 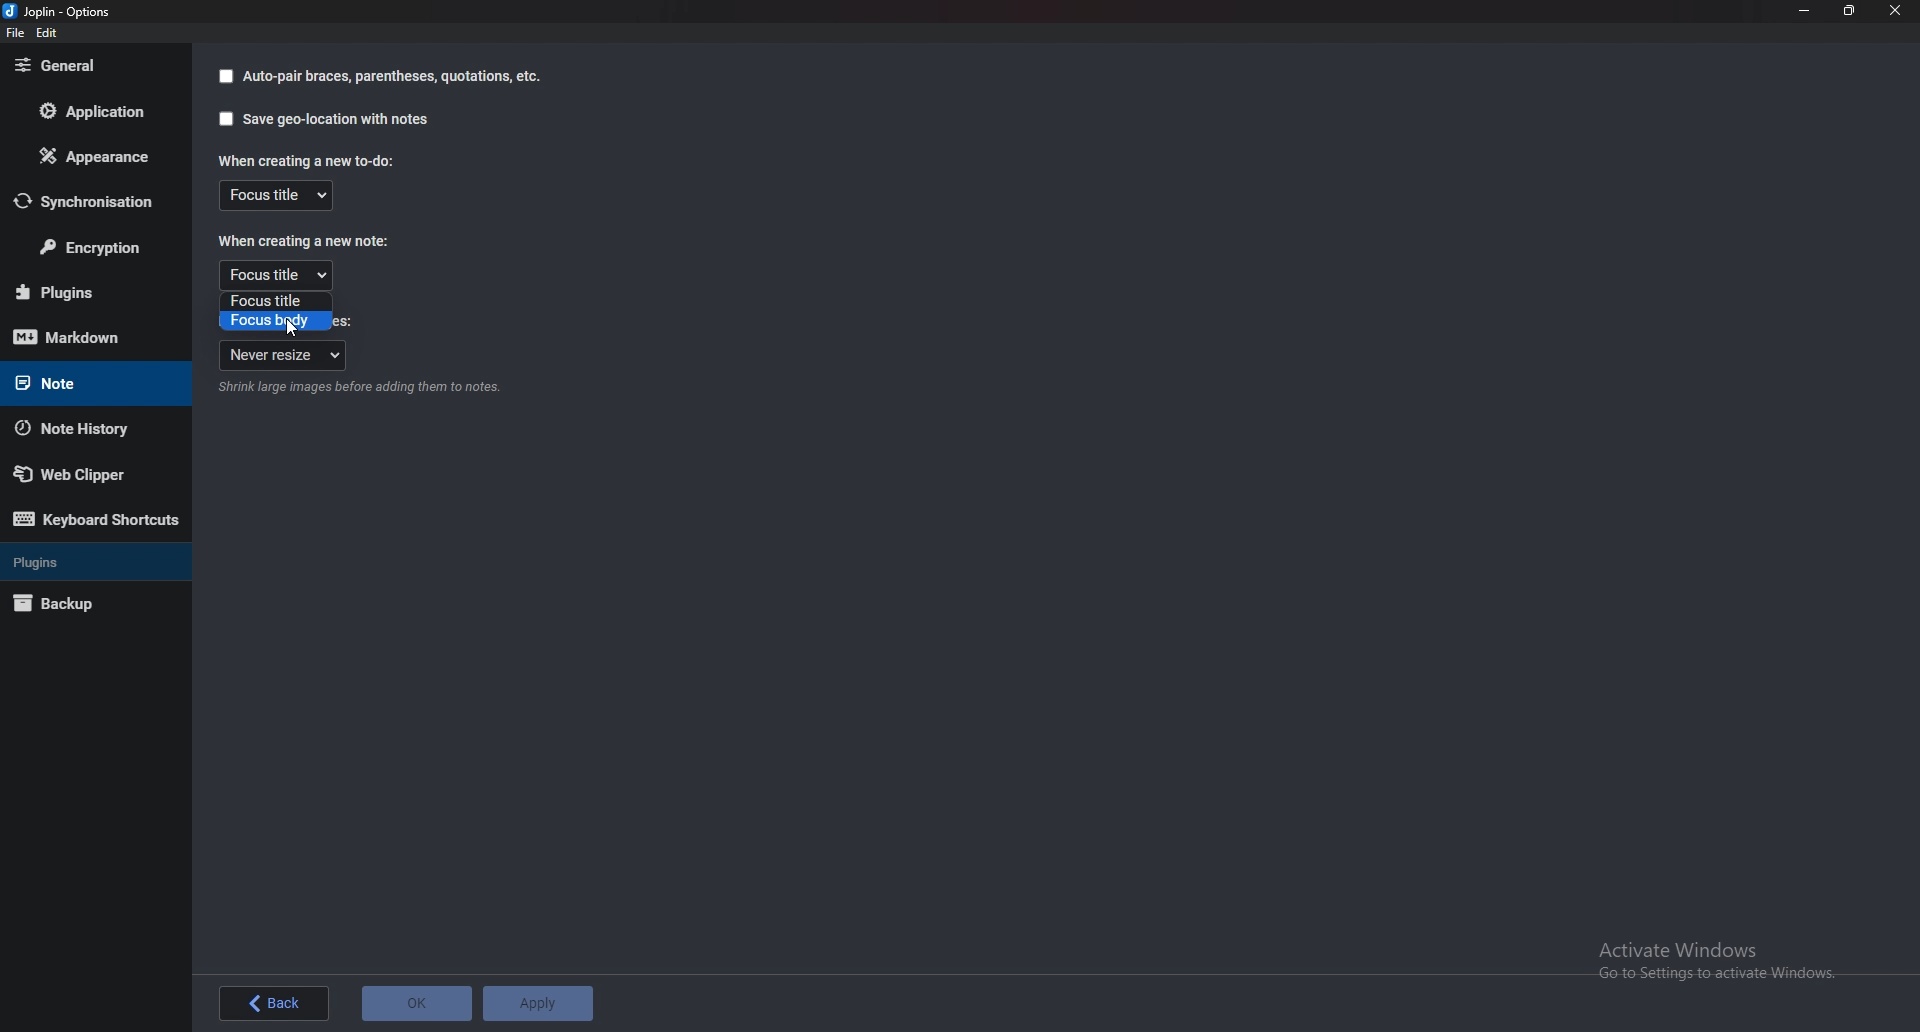 I want to click on When creating a new todo, so click(x=303, y=160).